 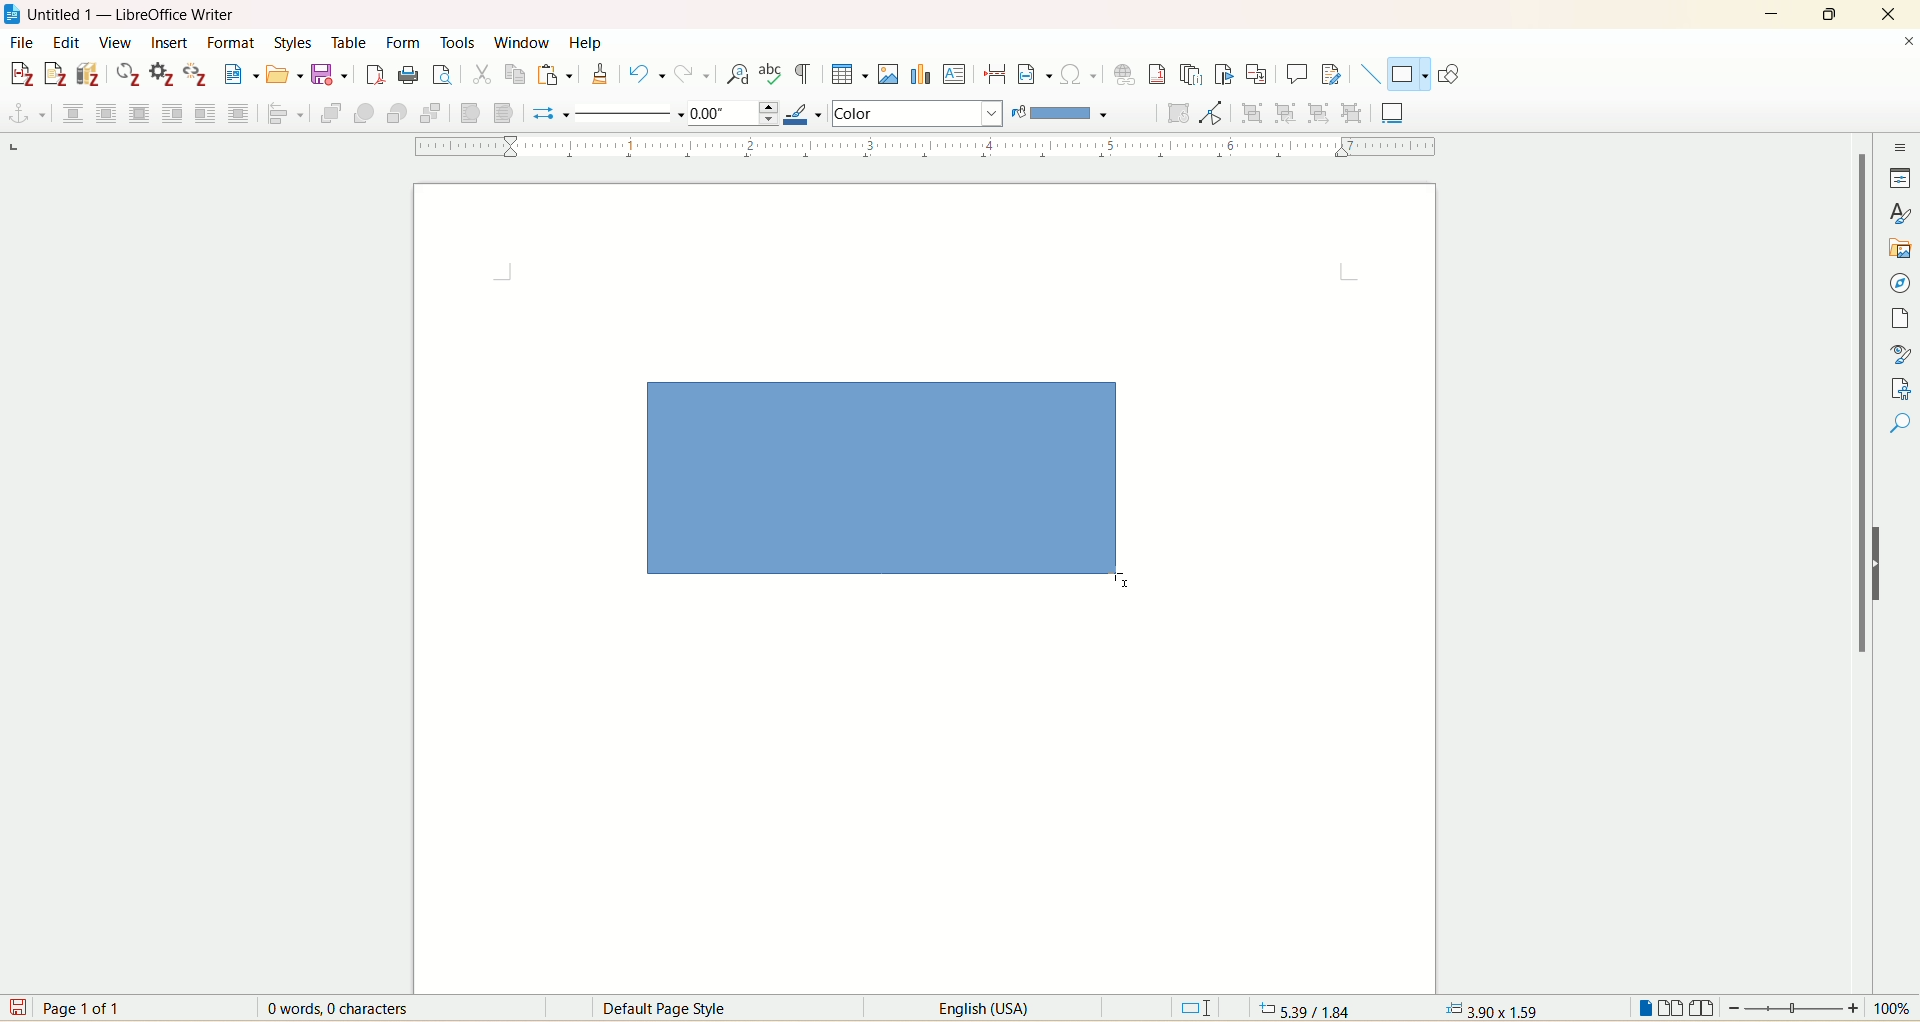 What do you see at coordinates (850, 73) in the screenshot?
I see `insert table` at bounding box center [850, 73].